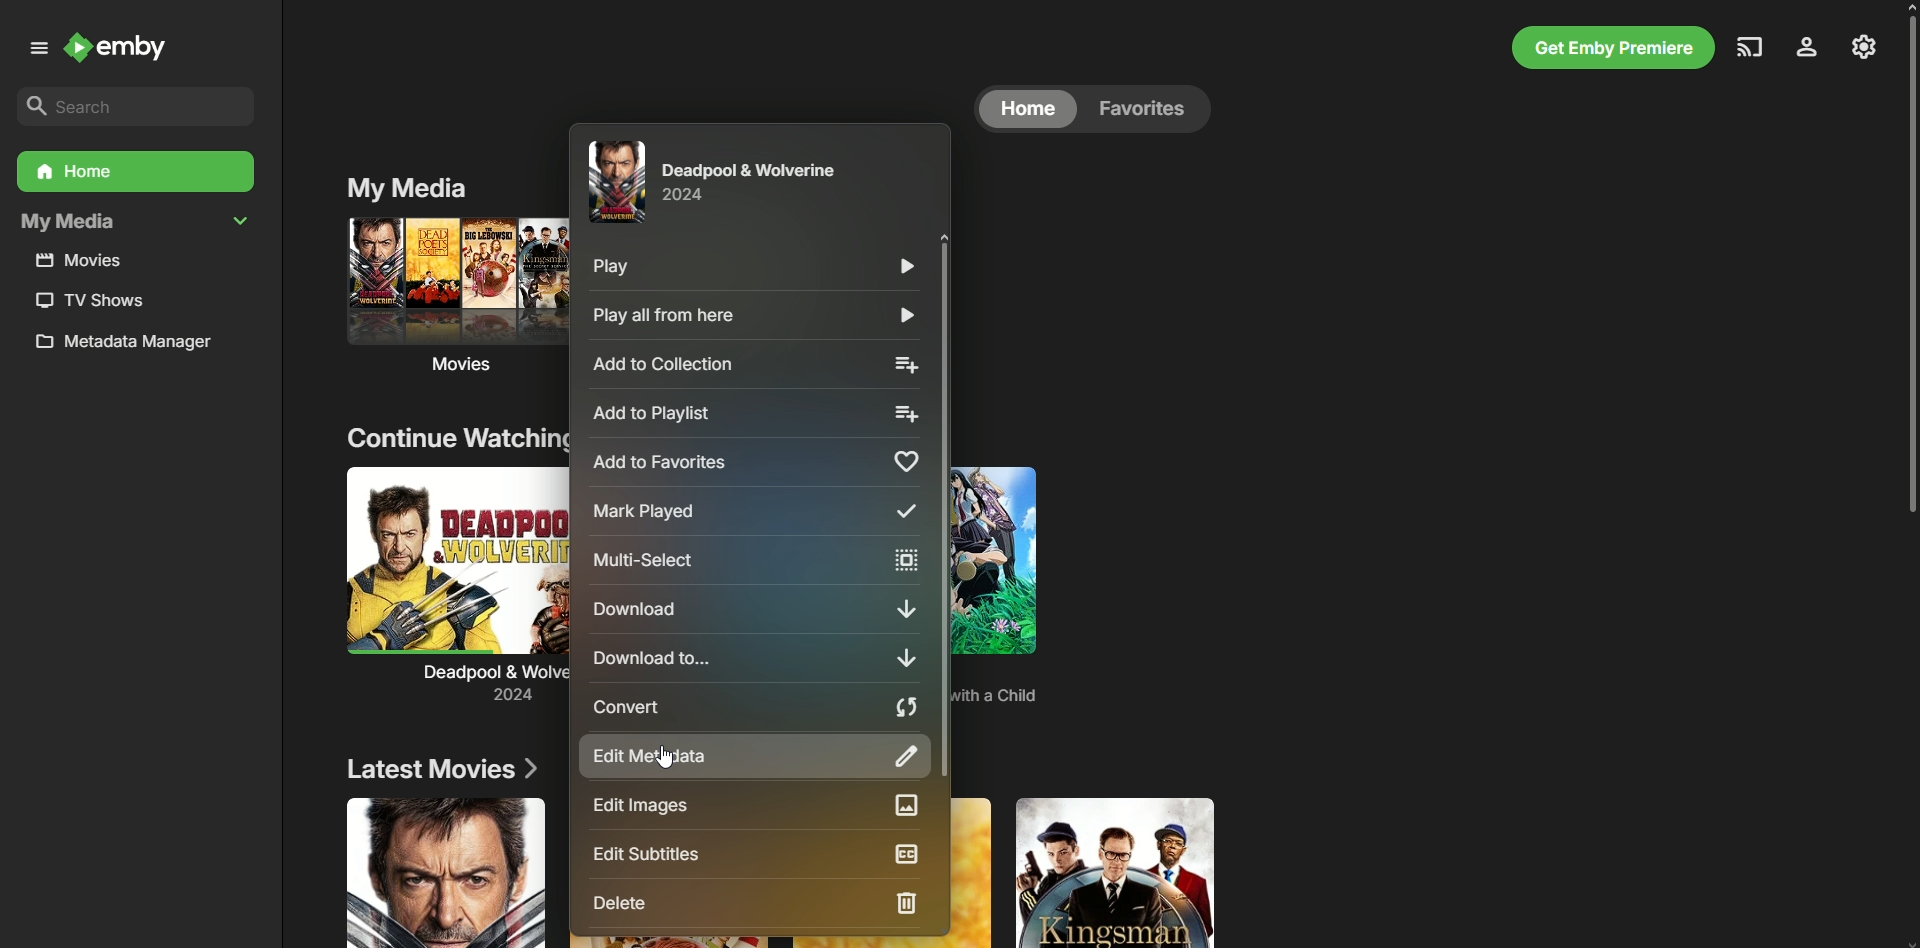 The width and height of the screenshot is (1920, 948). What do you see at coordinates (1148, 109) in the screenshot?
I see `Favorites` at bounding box center [1148, 109].